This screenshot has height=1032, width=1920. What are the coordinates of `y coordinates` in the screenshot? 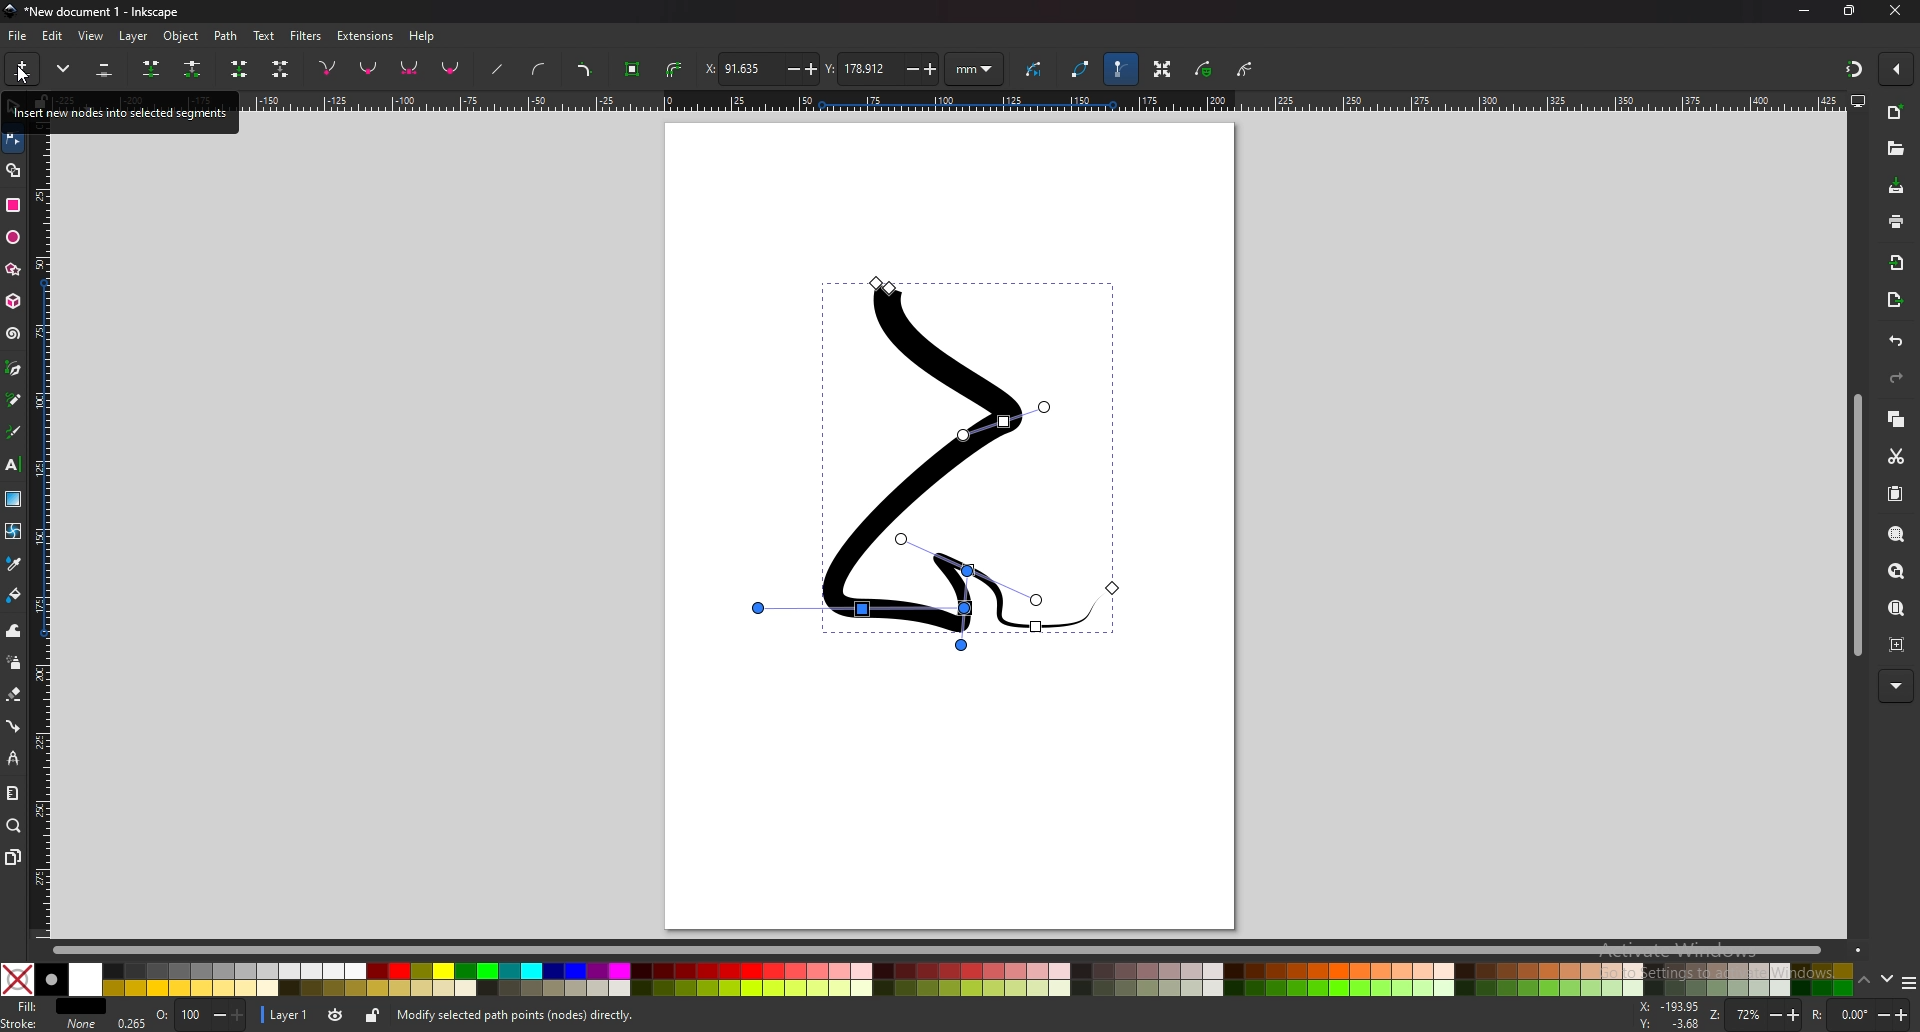 It's located at (880, 69).